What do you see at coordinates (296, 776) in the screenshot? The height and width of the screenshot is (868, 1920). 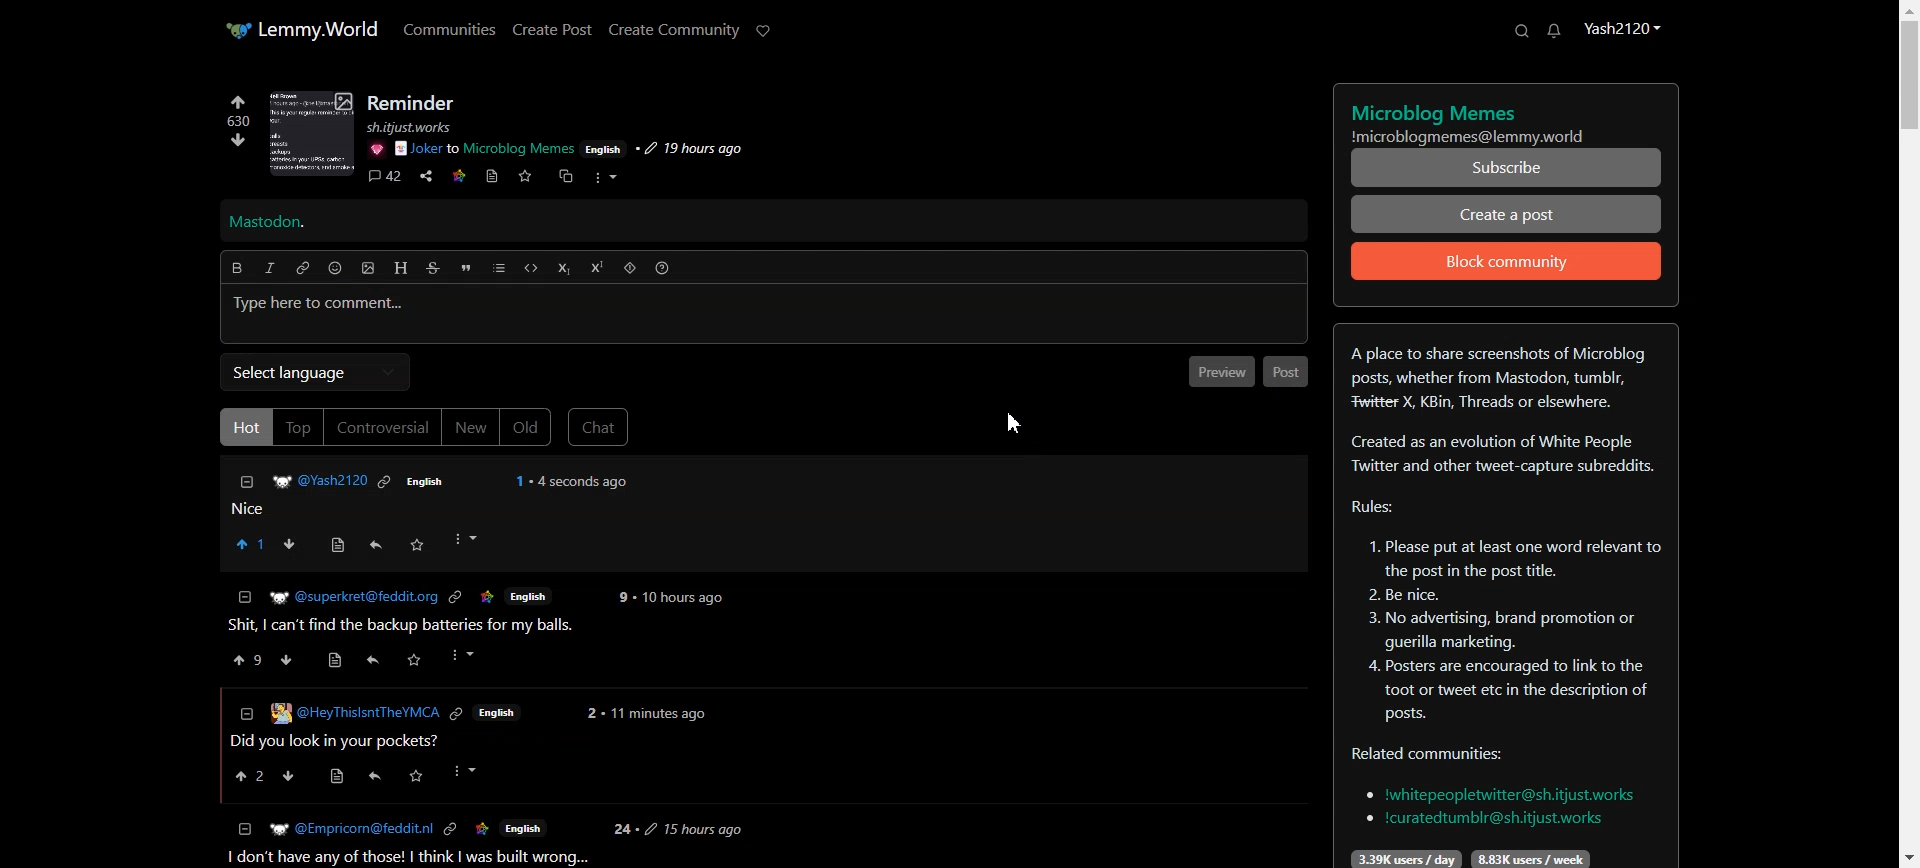 I see `` at bounding box center [296, 776].